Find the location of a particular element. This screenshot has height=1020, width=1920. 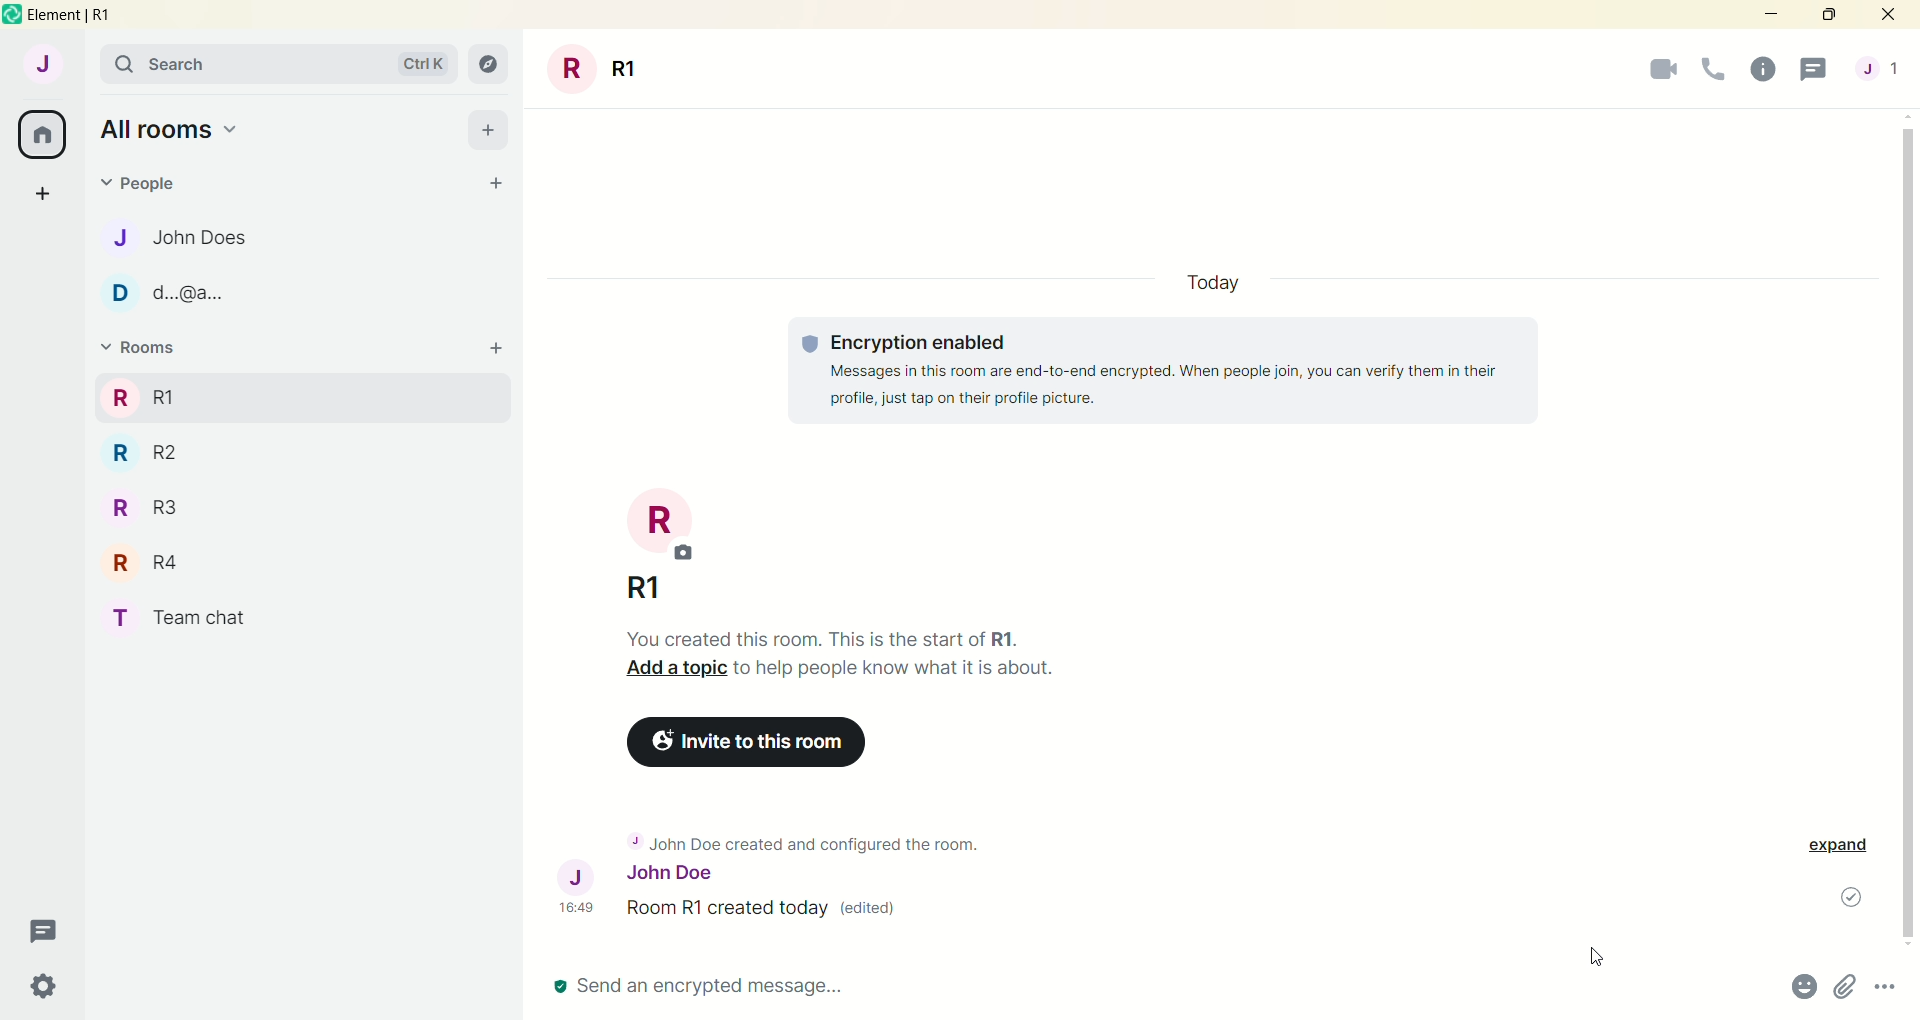

Add a topic is located at coordinates (671, 674).